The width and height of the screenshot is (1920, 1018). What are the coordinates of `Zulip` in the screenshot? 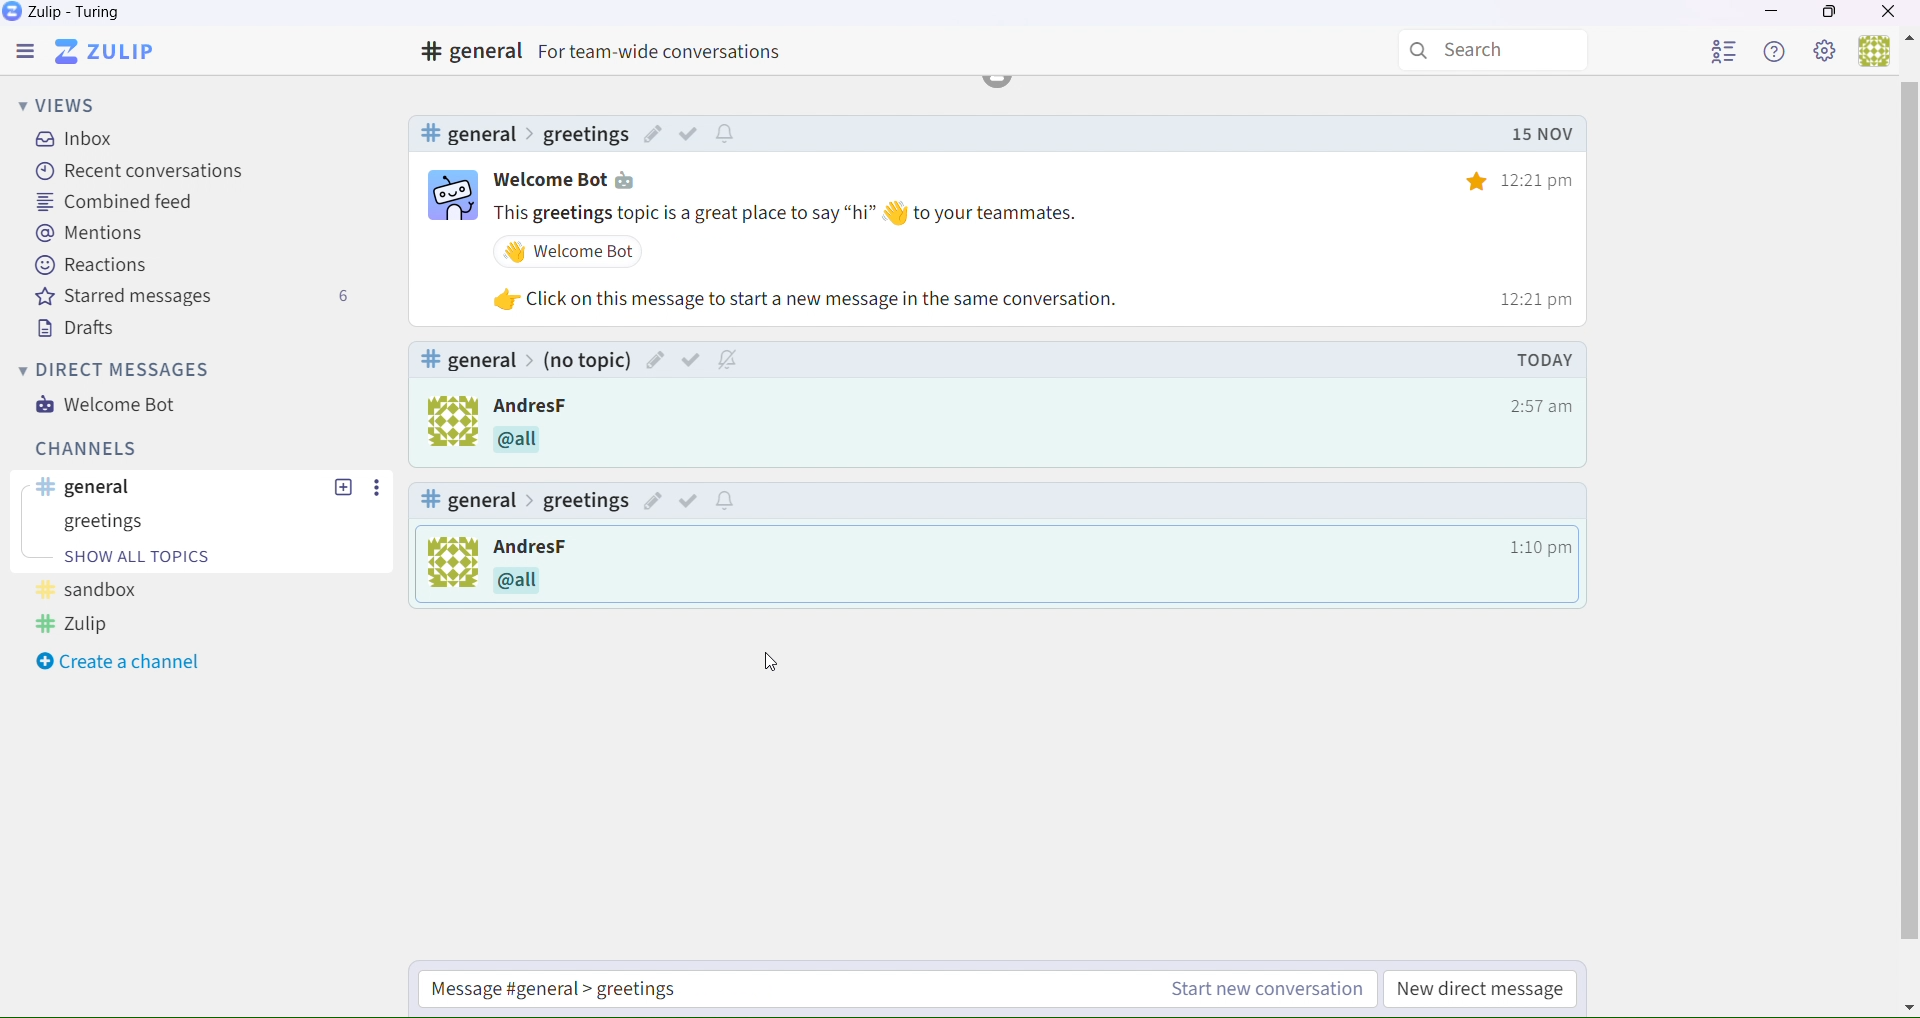 It's located at (69, 15).